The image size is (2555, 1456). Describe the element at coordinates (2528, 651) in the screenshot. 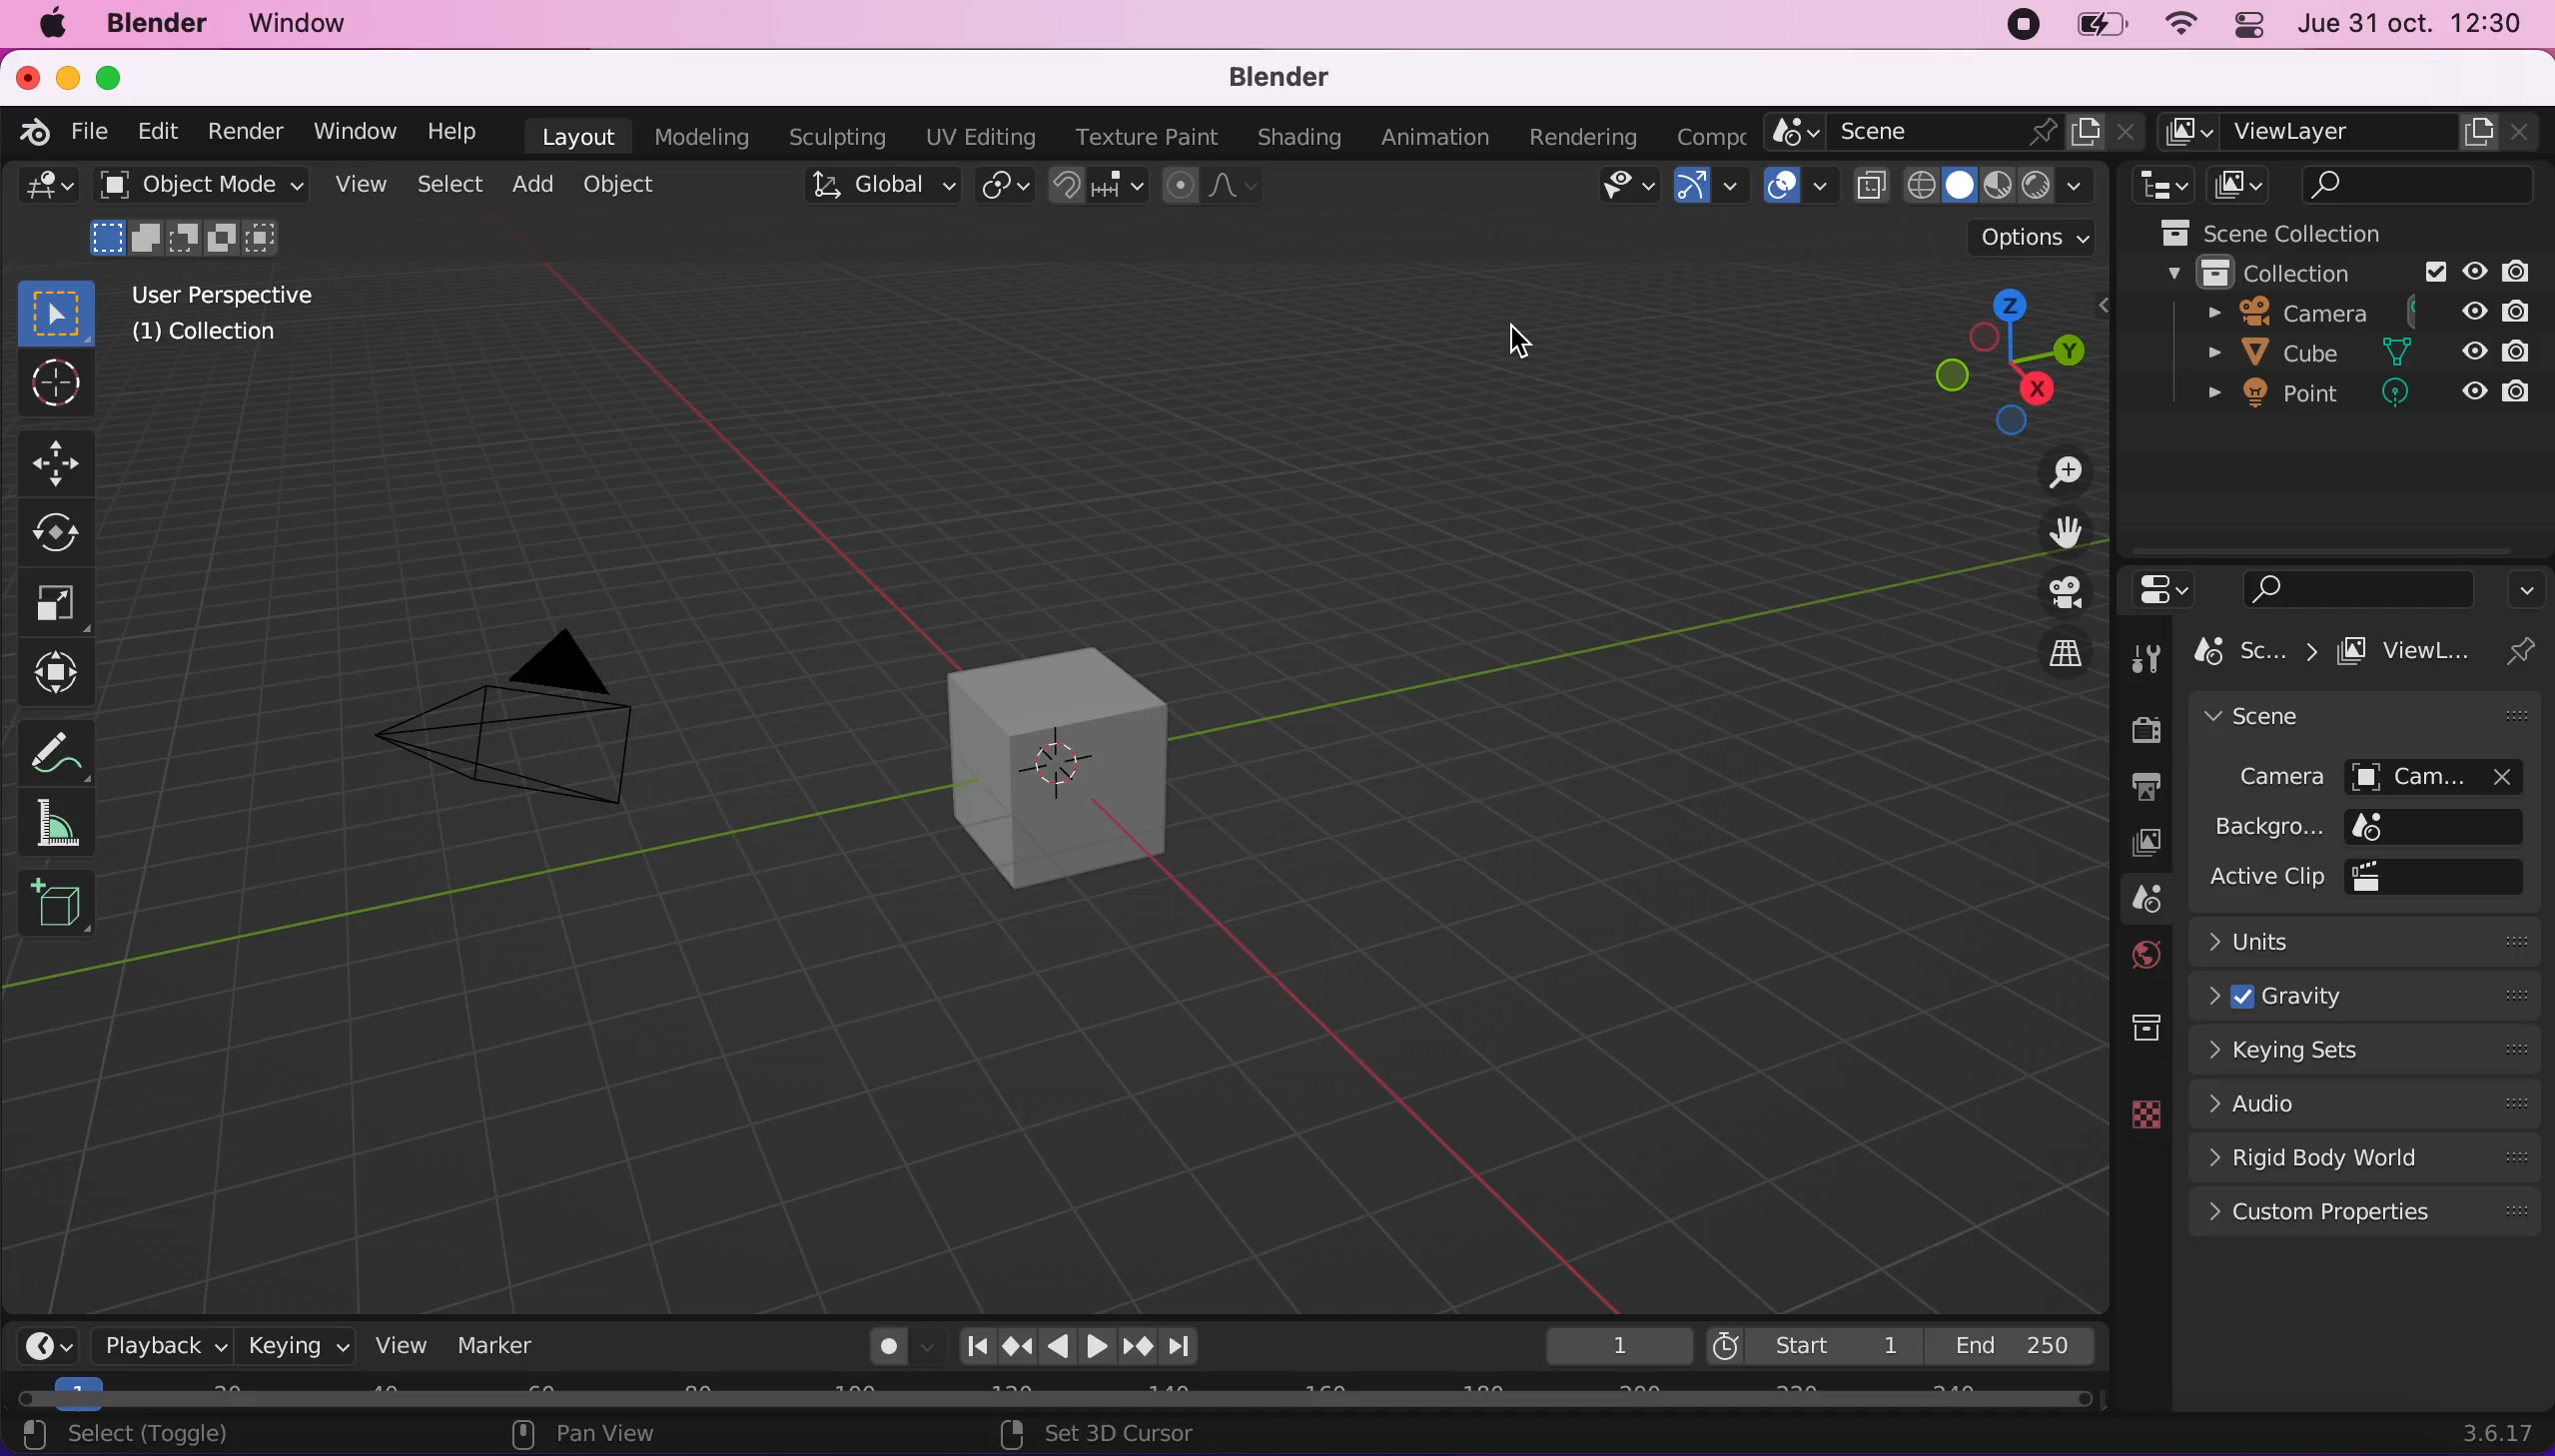

I see `pin` at that location.